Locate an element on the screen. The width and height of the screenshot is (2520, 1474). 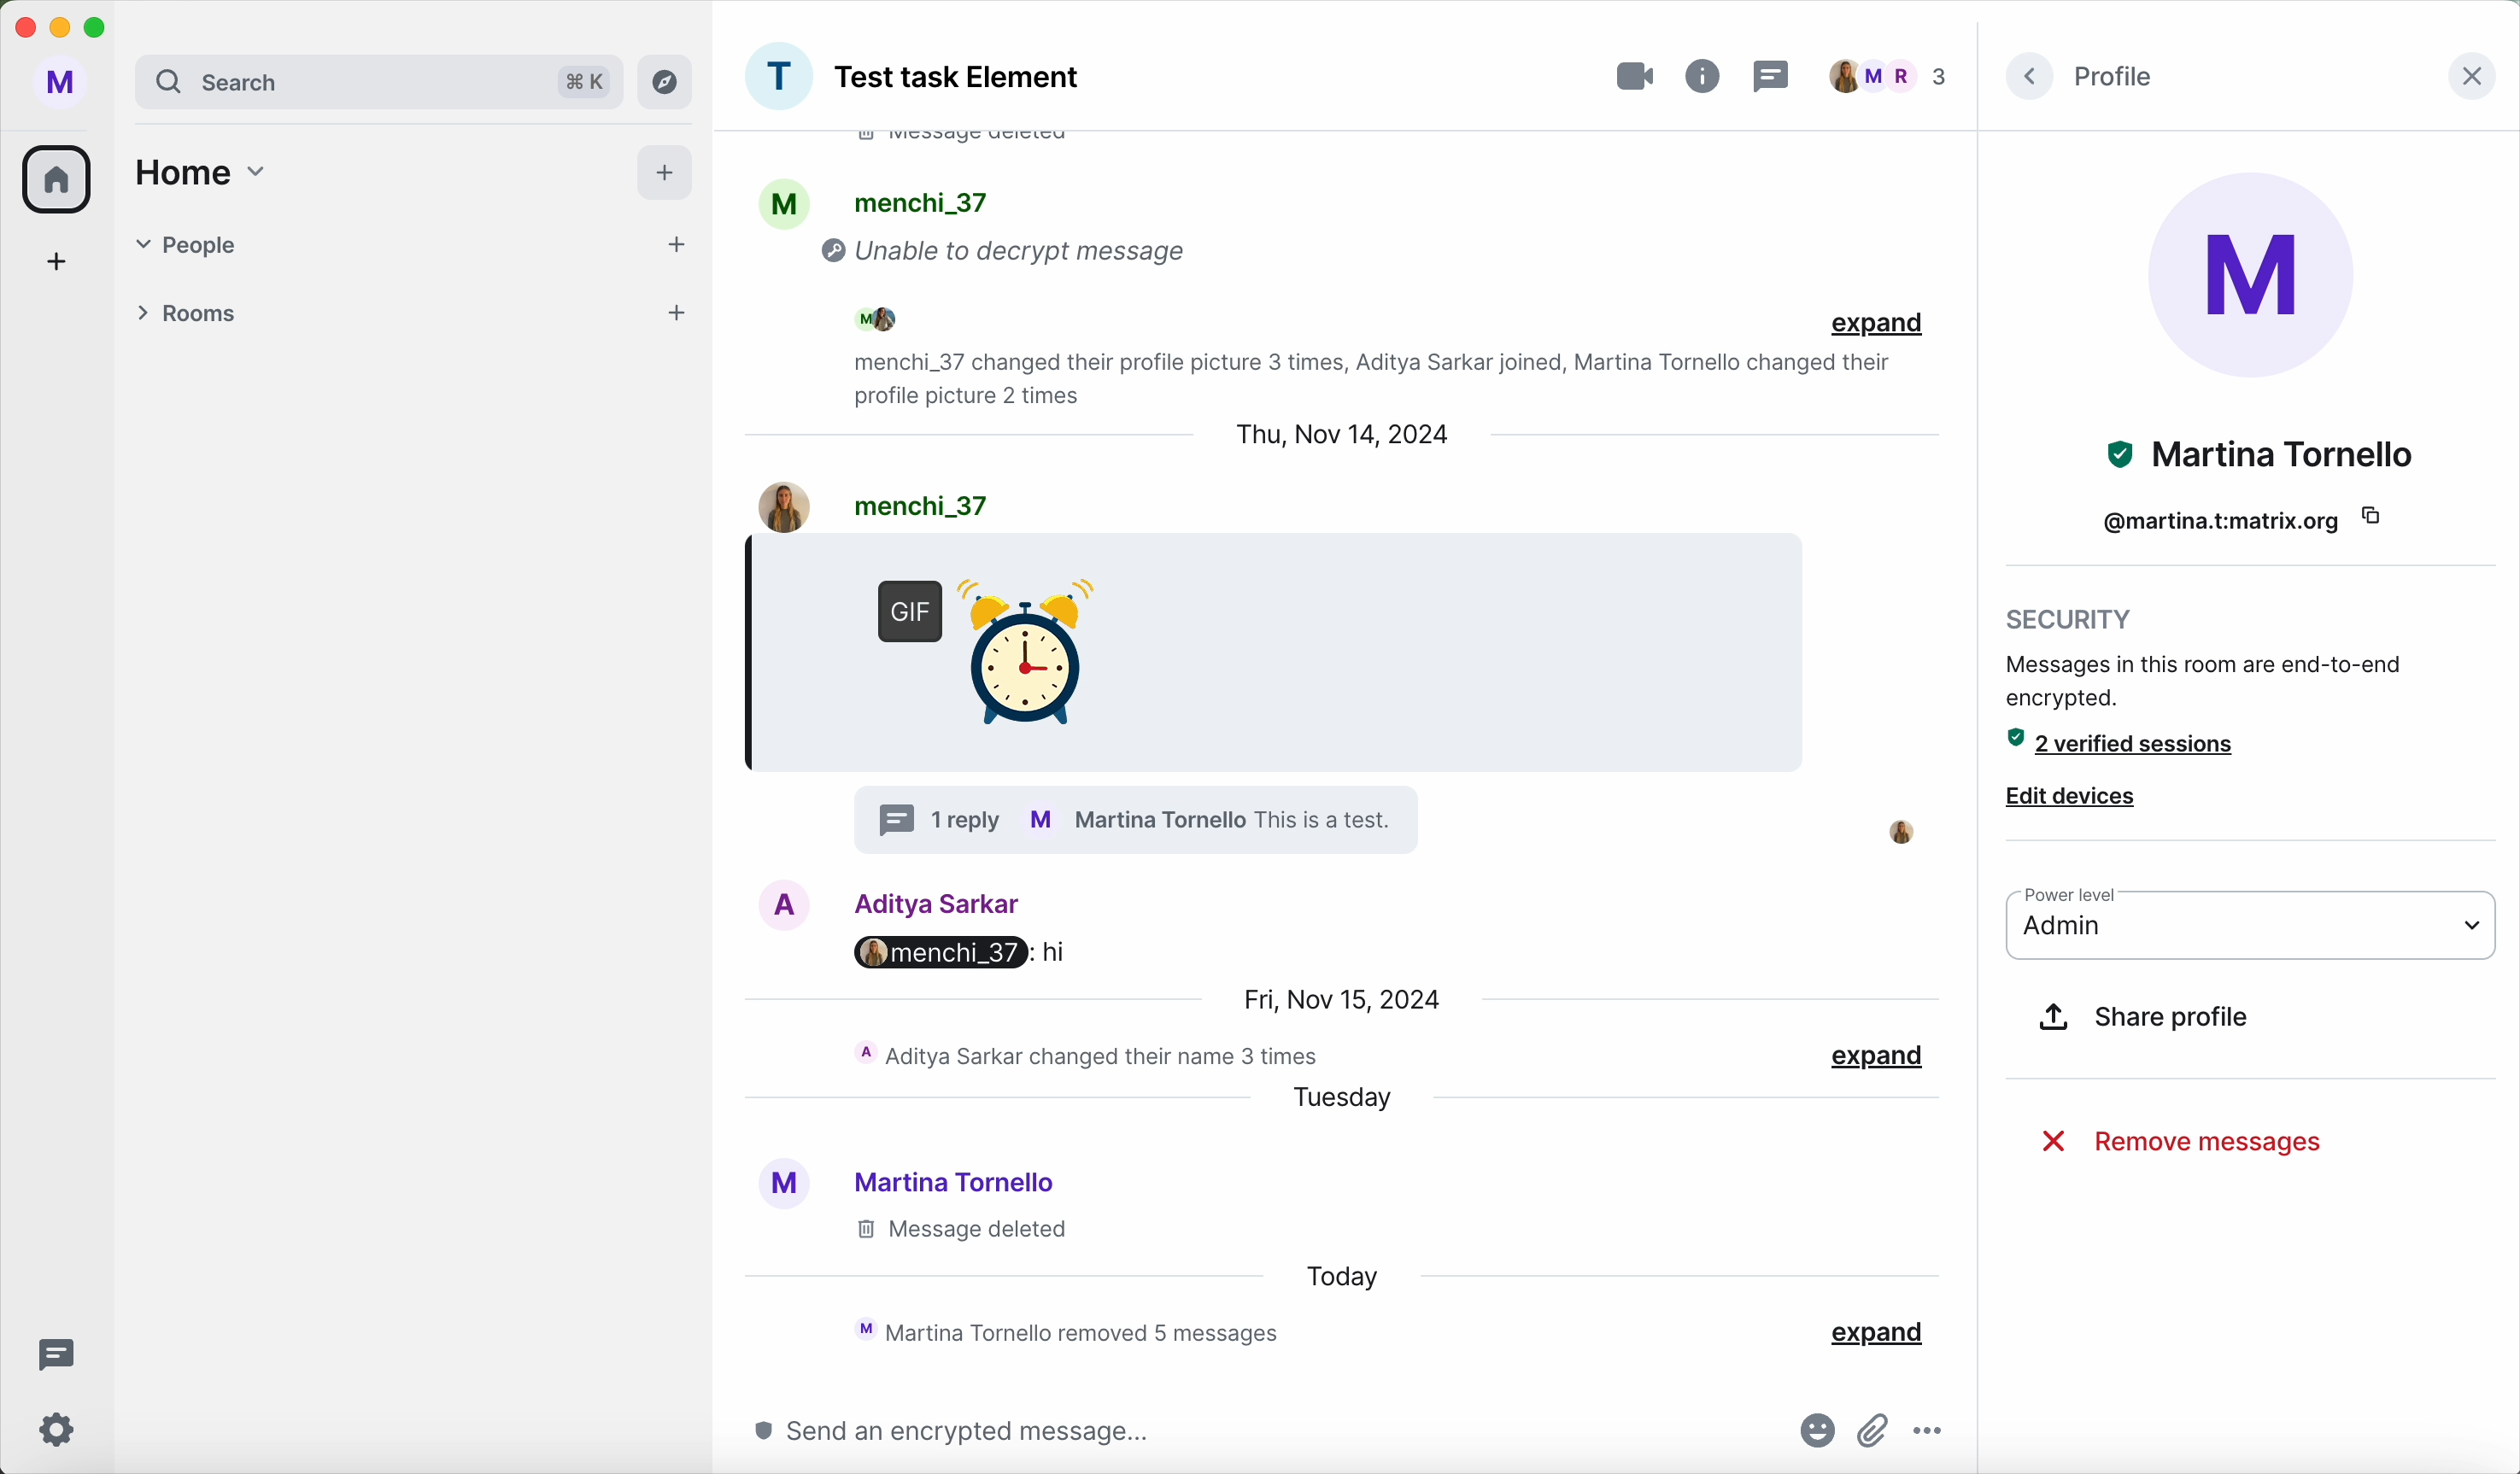
GIF is located at coordinates (976, 643).